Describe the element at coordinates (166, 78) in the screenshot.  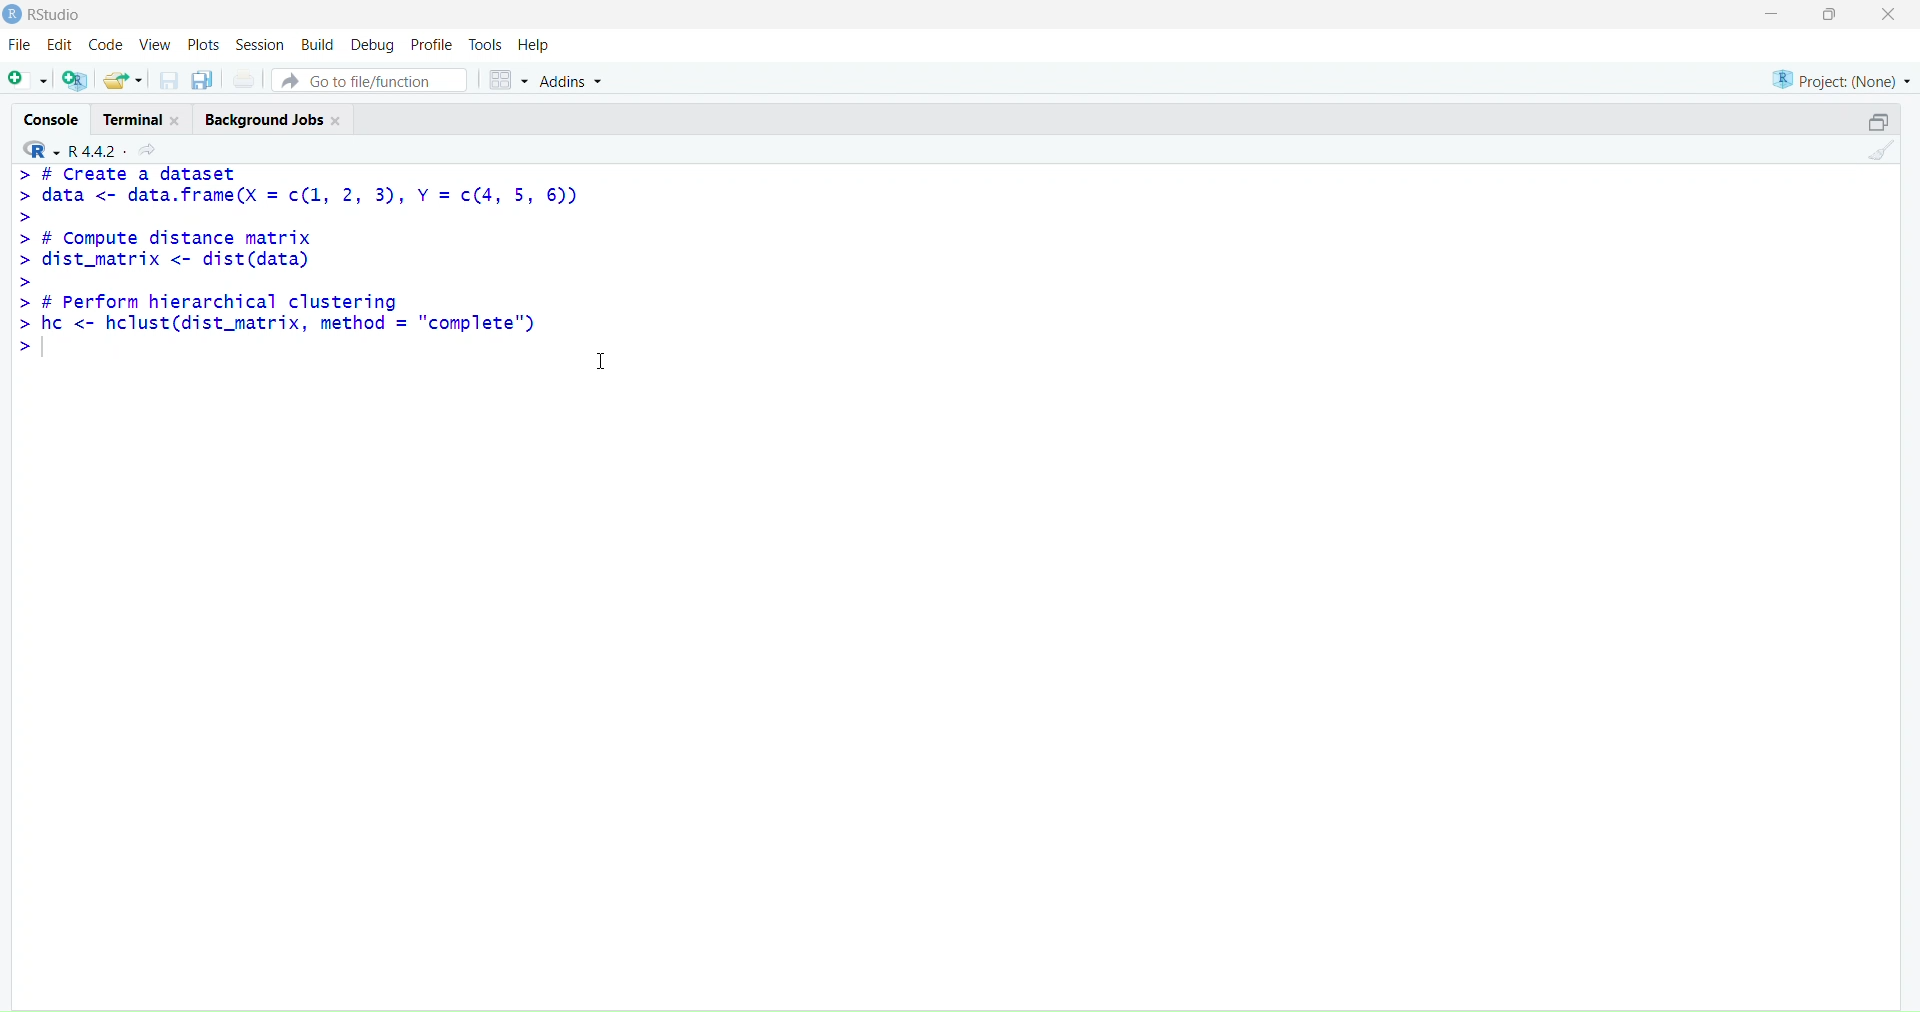
I see `Save current document (Ctrl + S)` at that location.